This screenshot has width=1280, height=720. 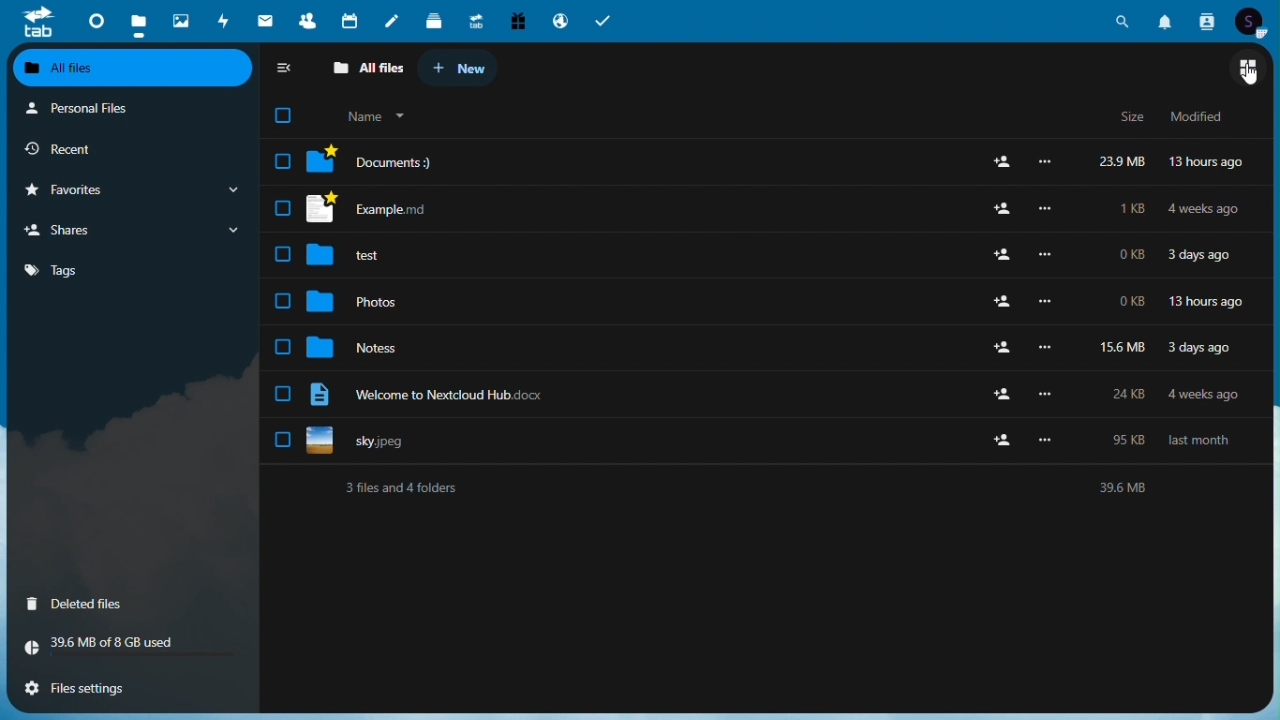 I want to click on cursor, so click(x=1250, y=76).